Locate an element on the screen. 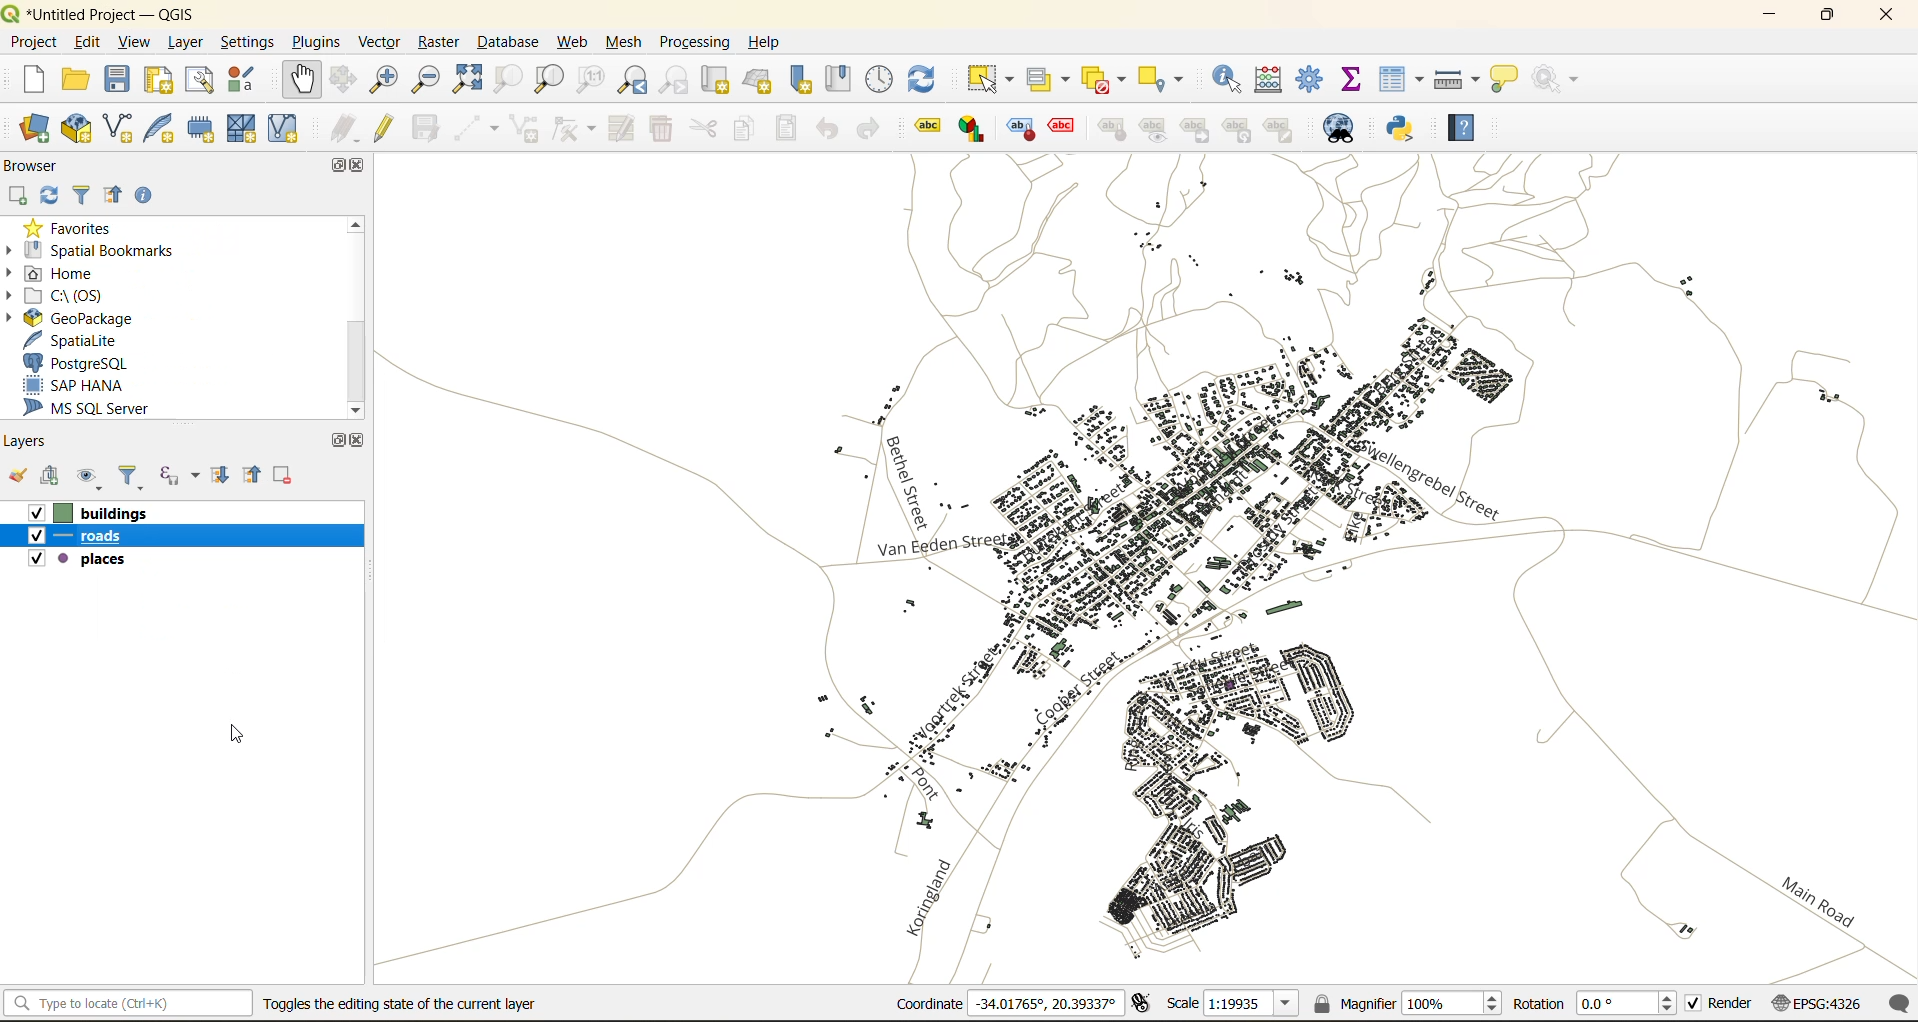 The width and height of the screenshot is (1918, 1022). highlight pinned labels, diagrams and callouts is located at coordinates (1024, 130).